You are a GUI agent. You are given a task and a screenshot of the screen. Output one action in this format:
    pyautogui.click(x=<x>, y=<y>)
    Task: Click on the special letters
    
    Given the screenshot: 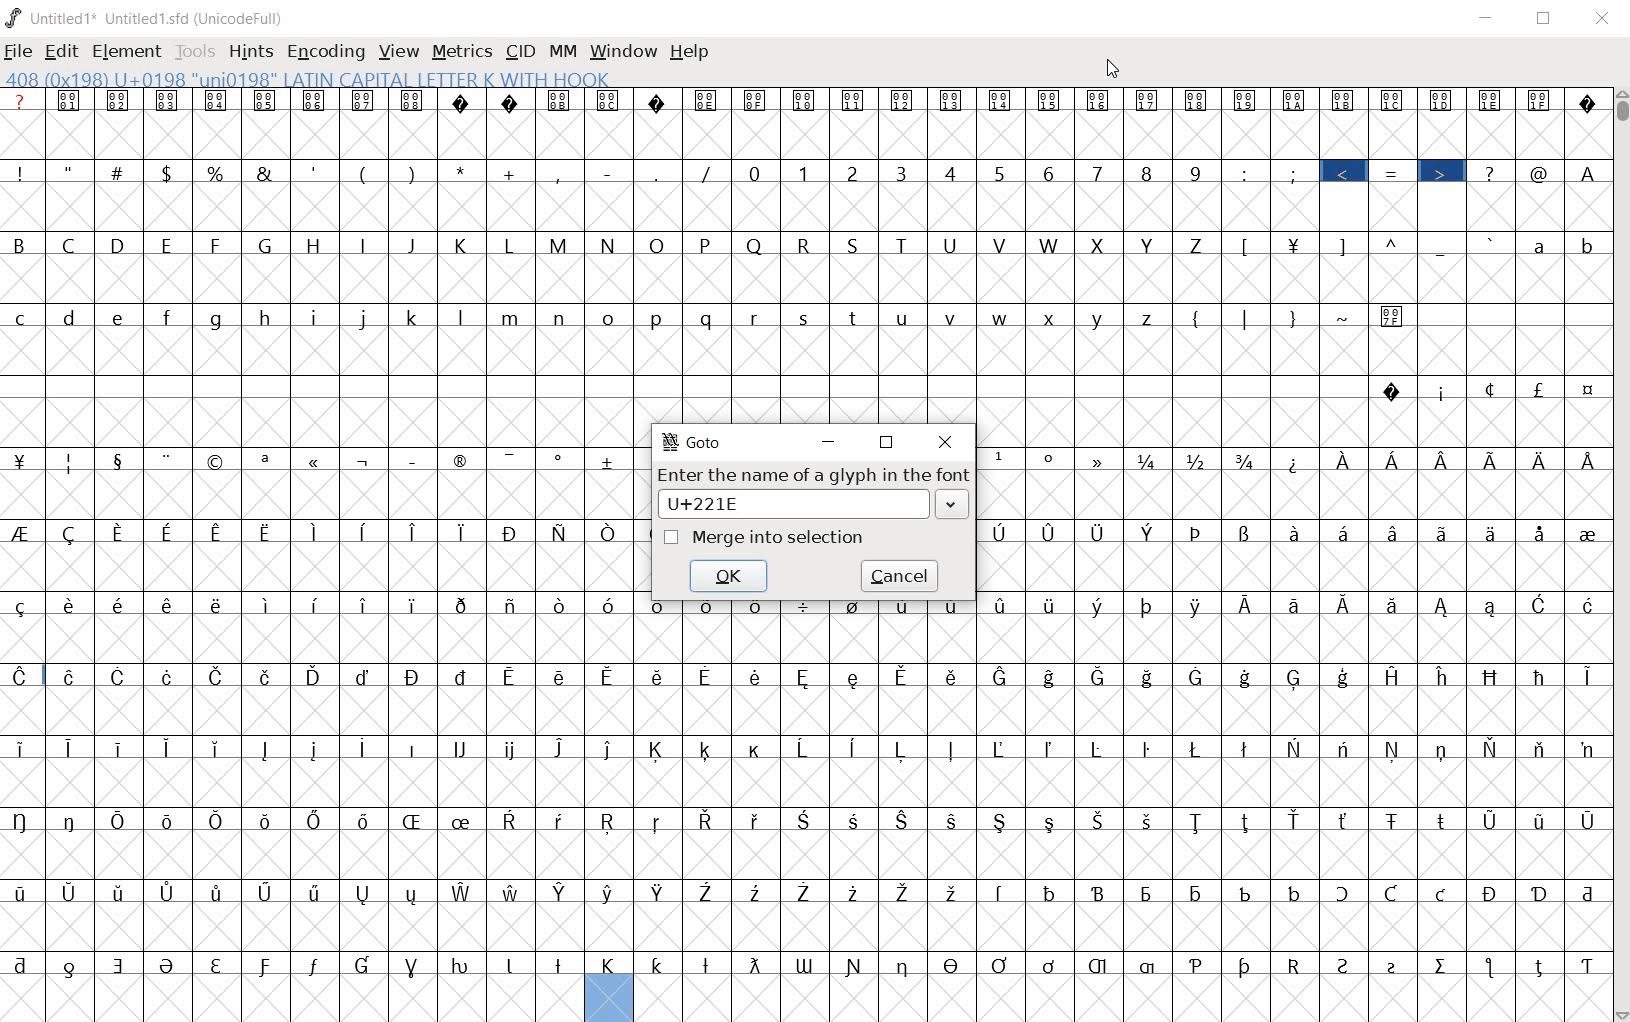 What is the action you would take?
    pyautogui.click(x=805, y=820)
    